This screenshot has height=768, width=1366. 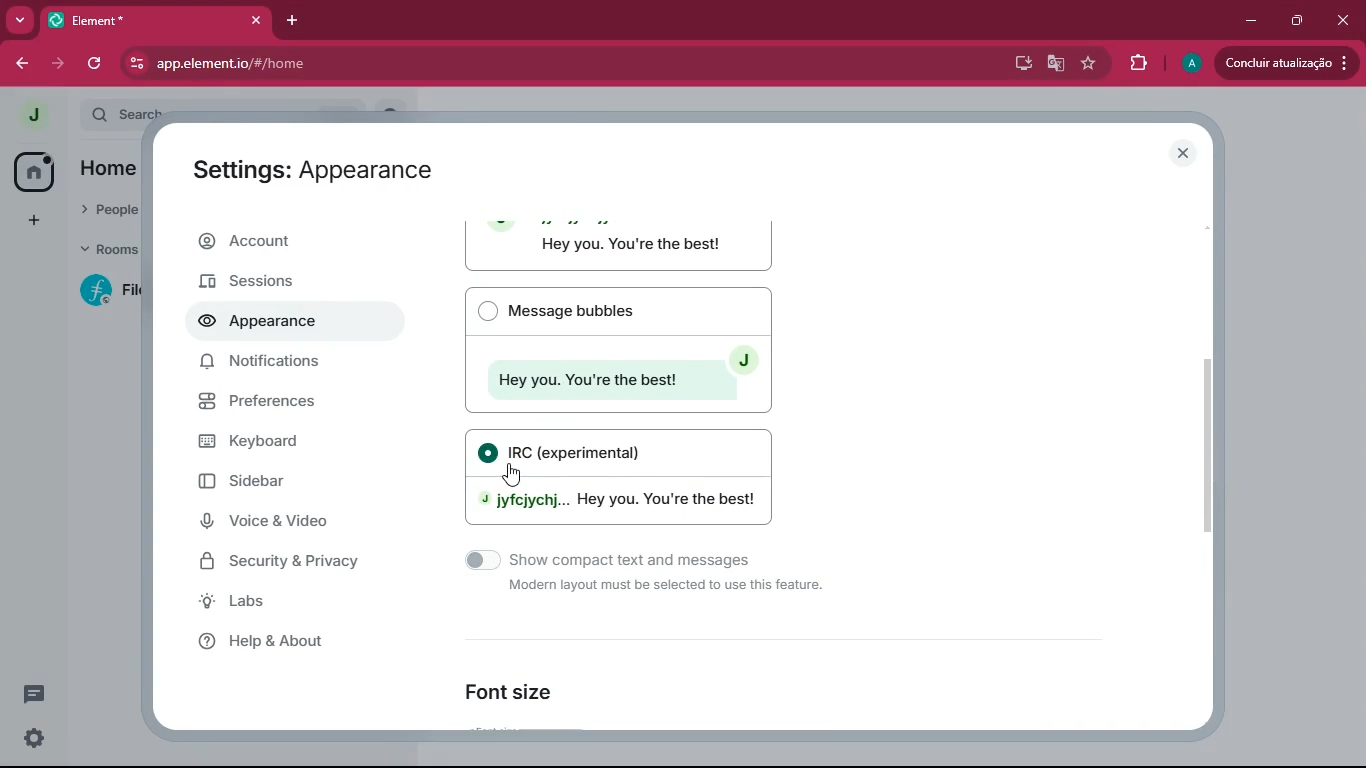 I want to click on profile picture, so click(x=31, y=114).